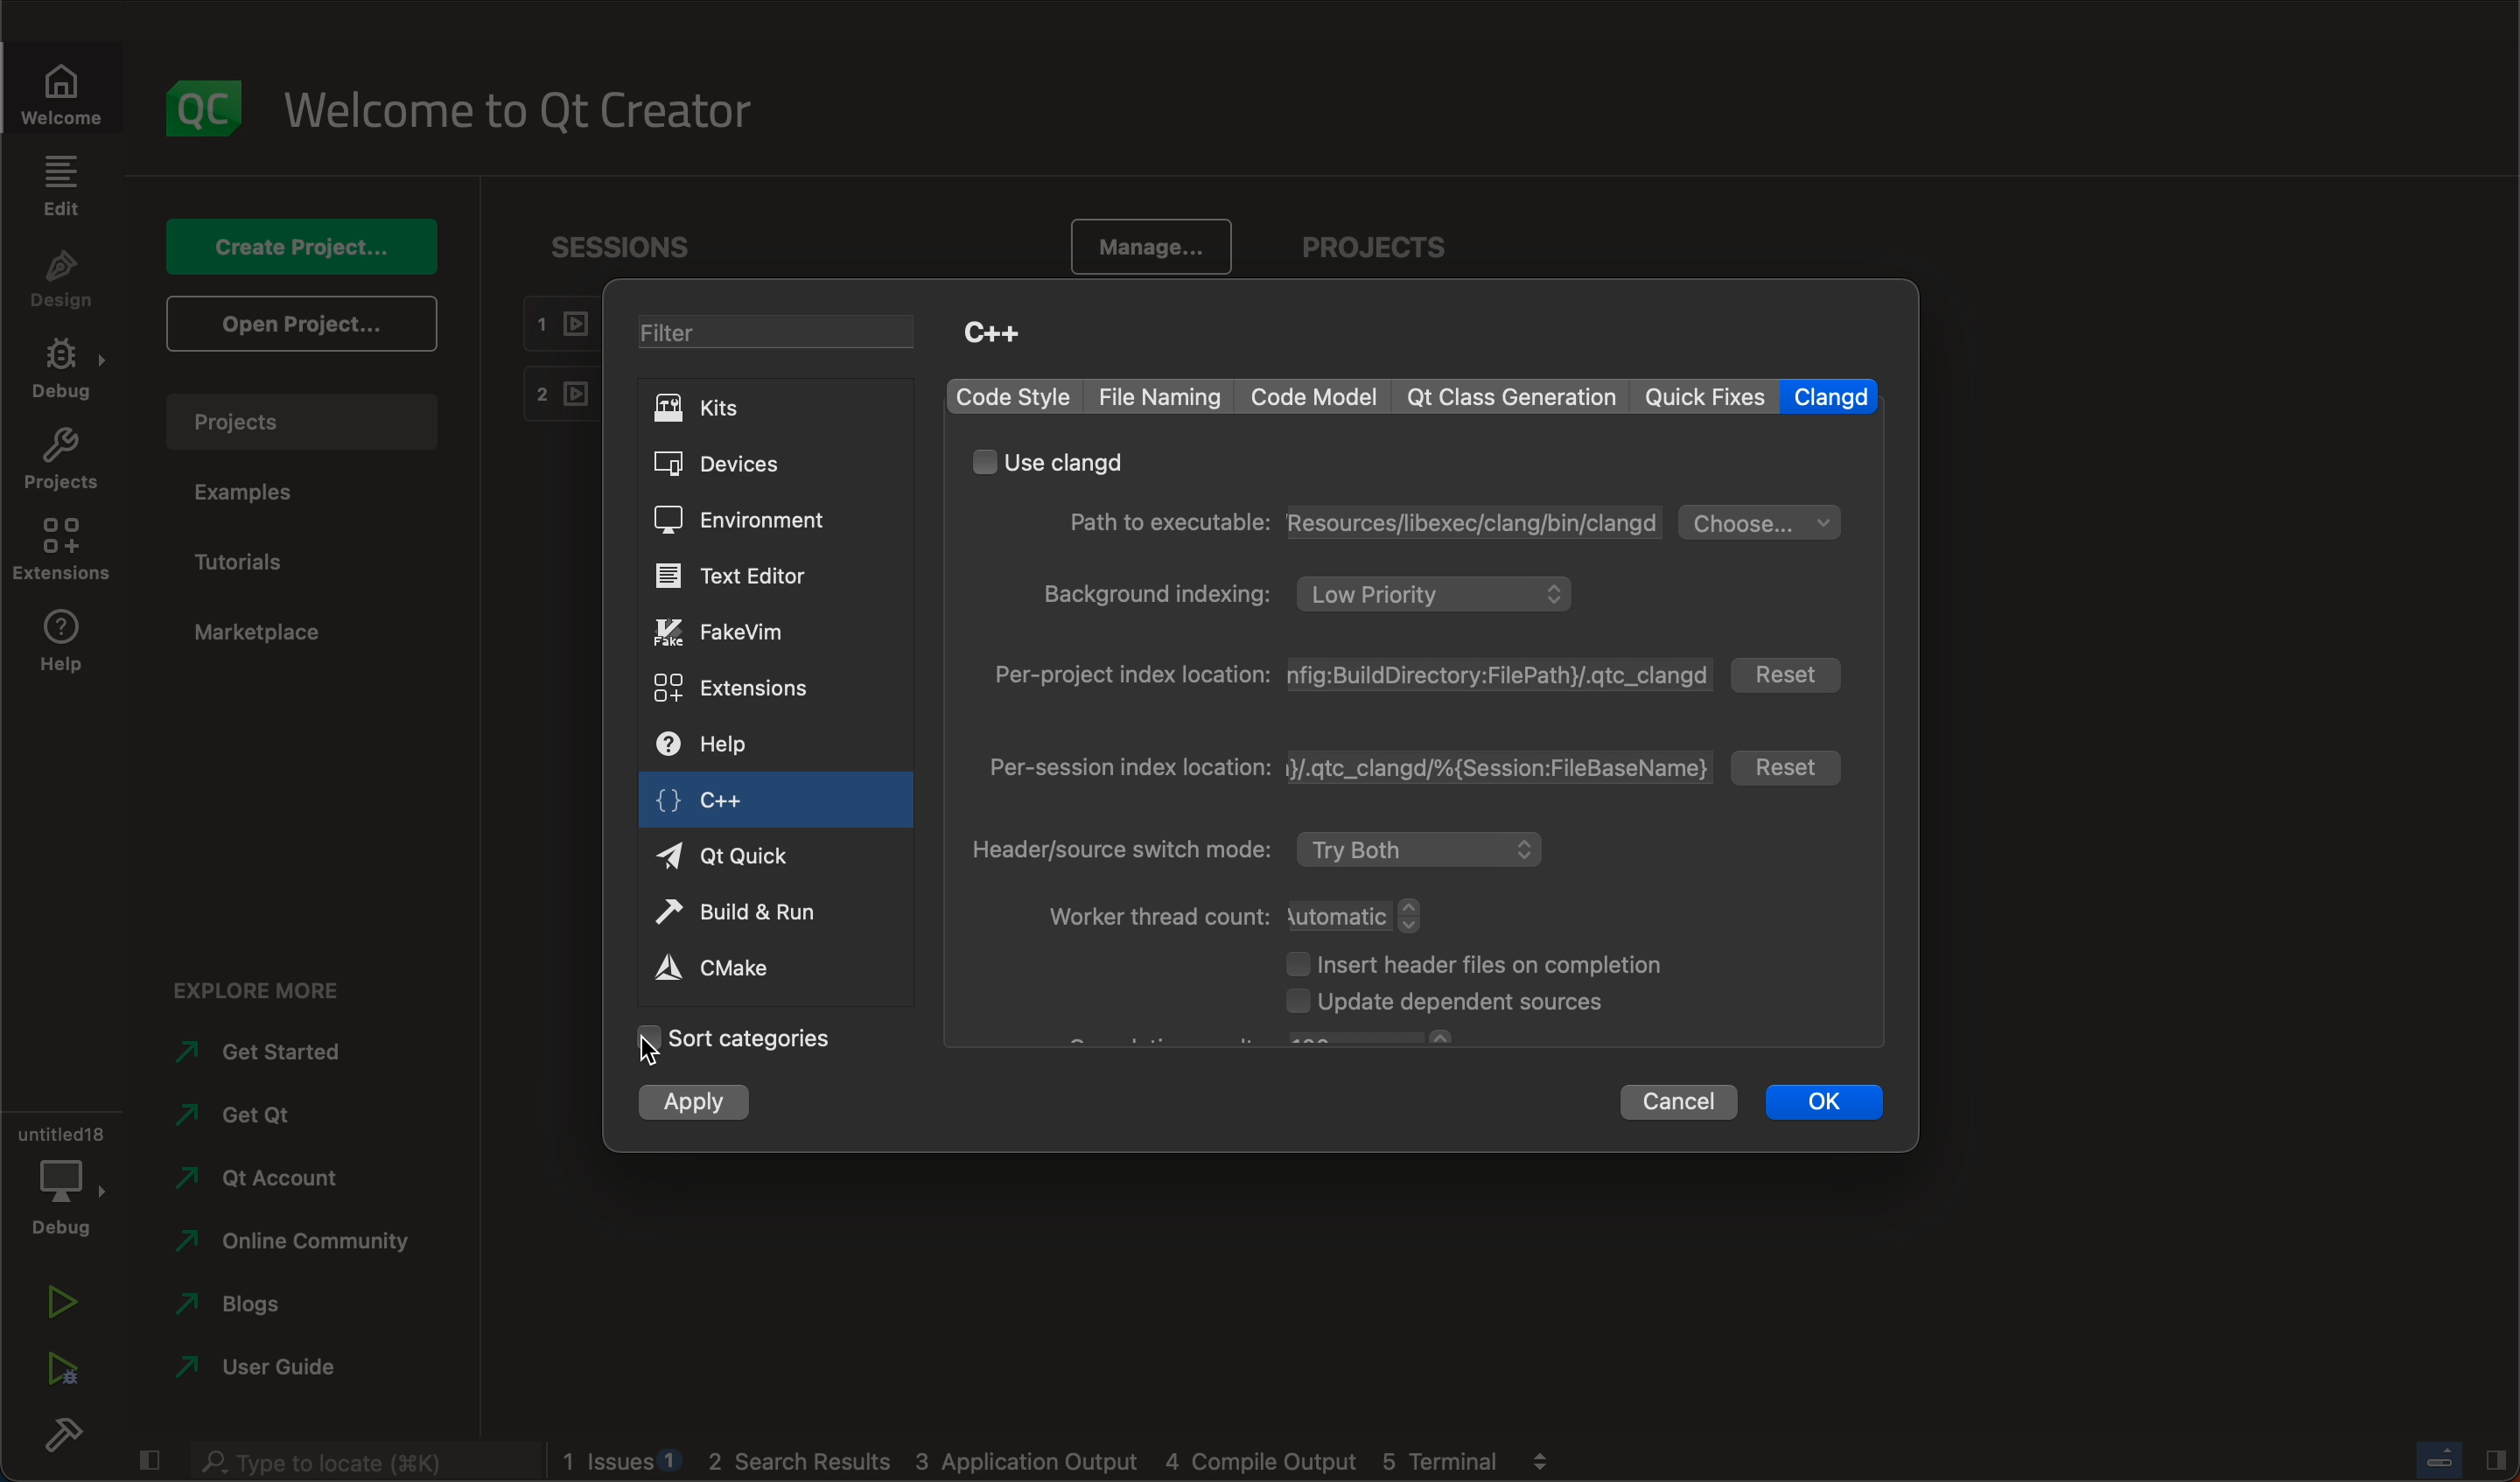 This screenshot has height=1482, width=2520. I want to click on Qt , so click(750, 856).